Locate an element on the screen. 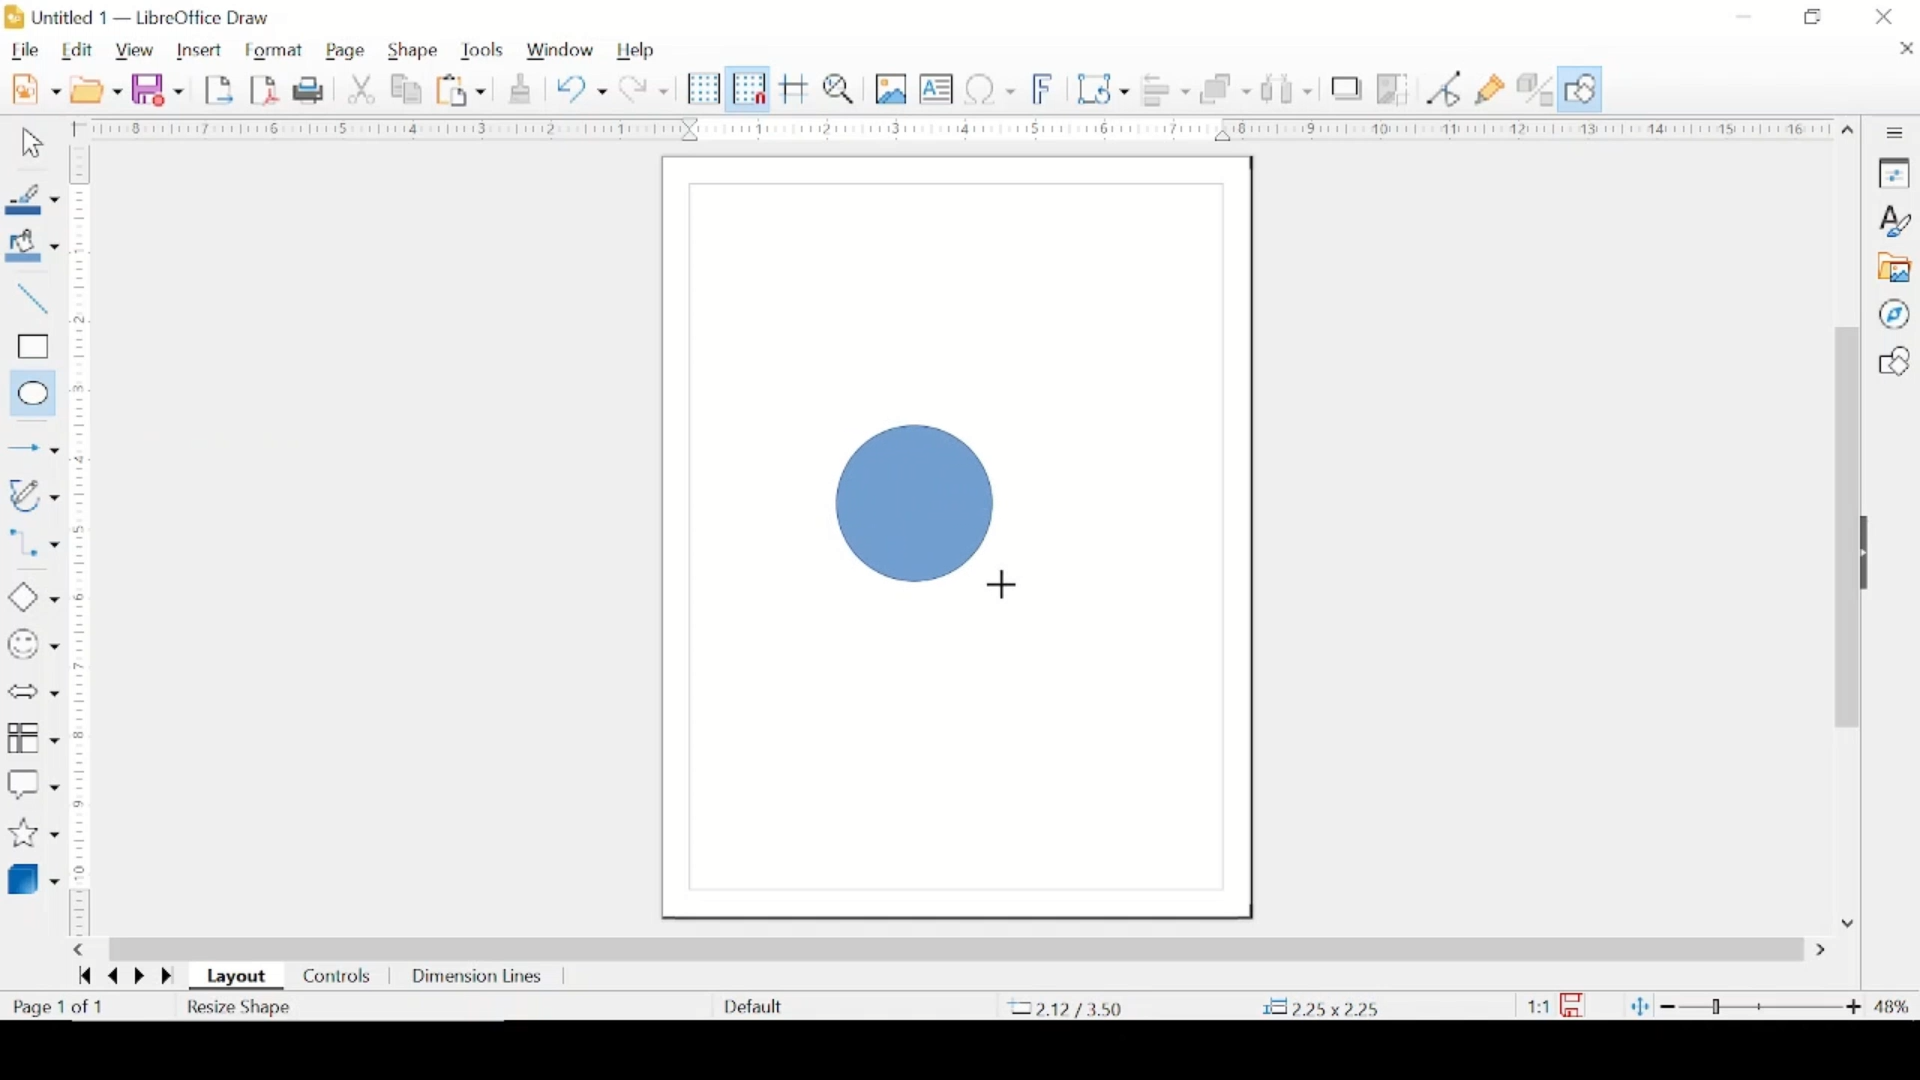  transformations is located at coordinates (1104, 88).